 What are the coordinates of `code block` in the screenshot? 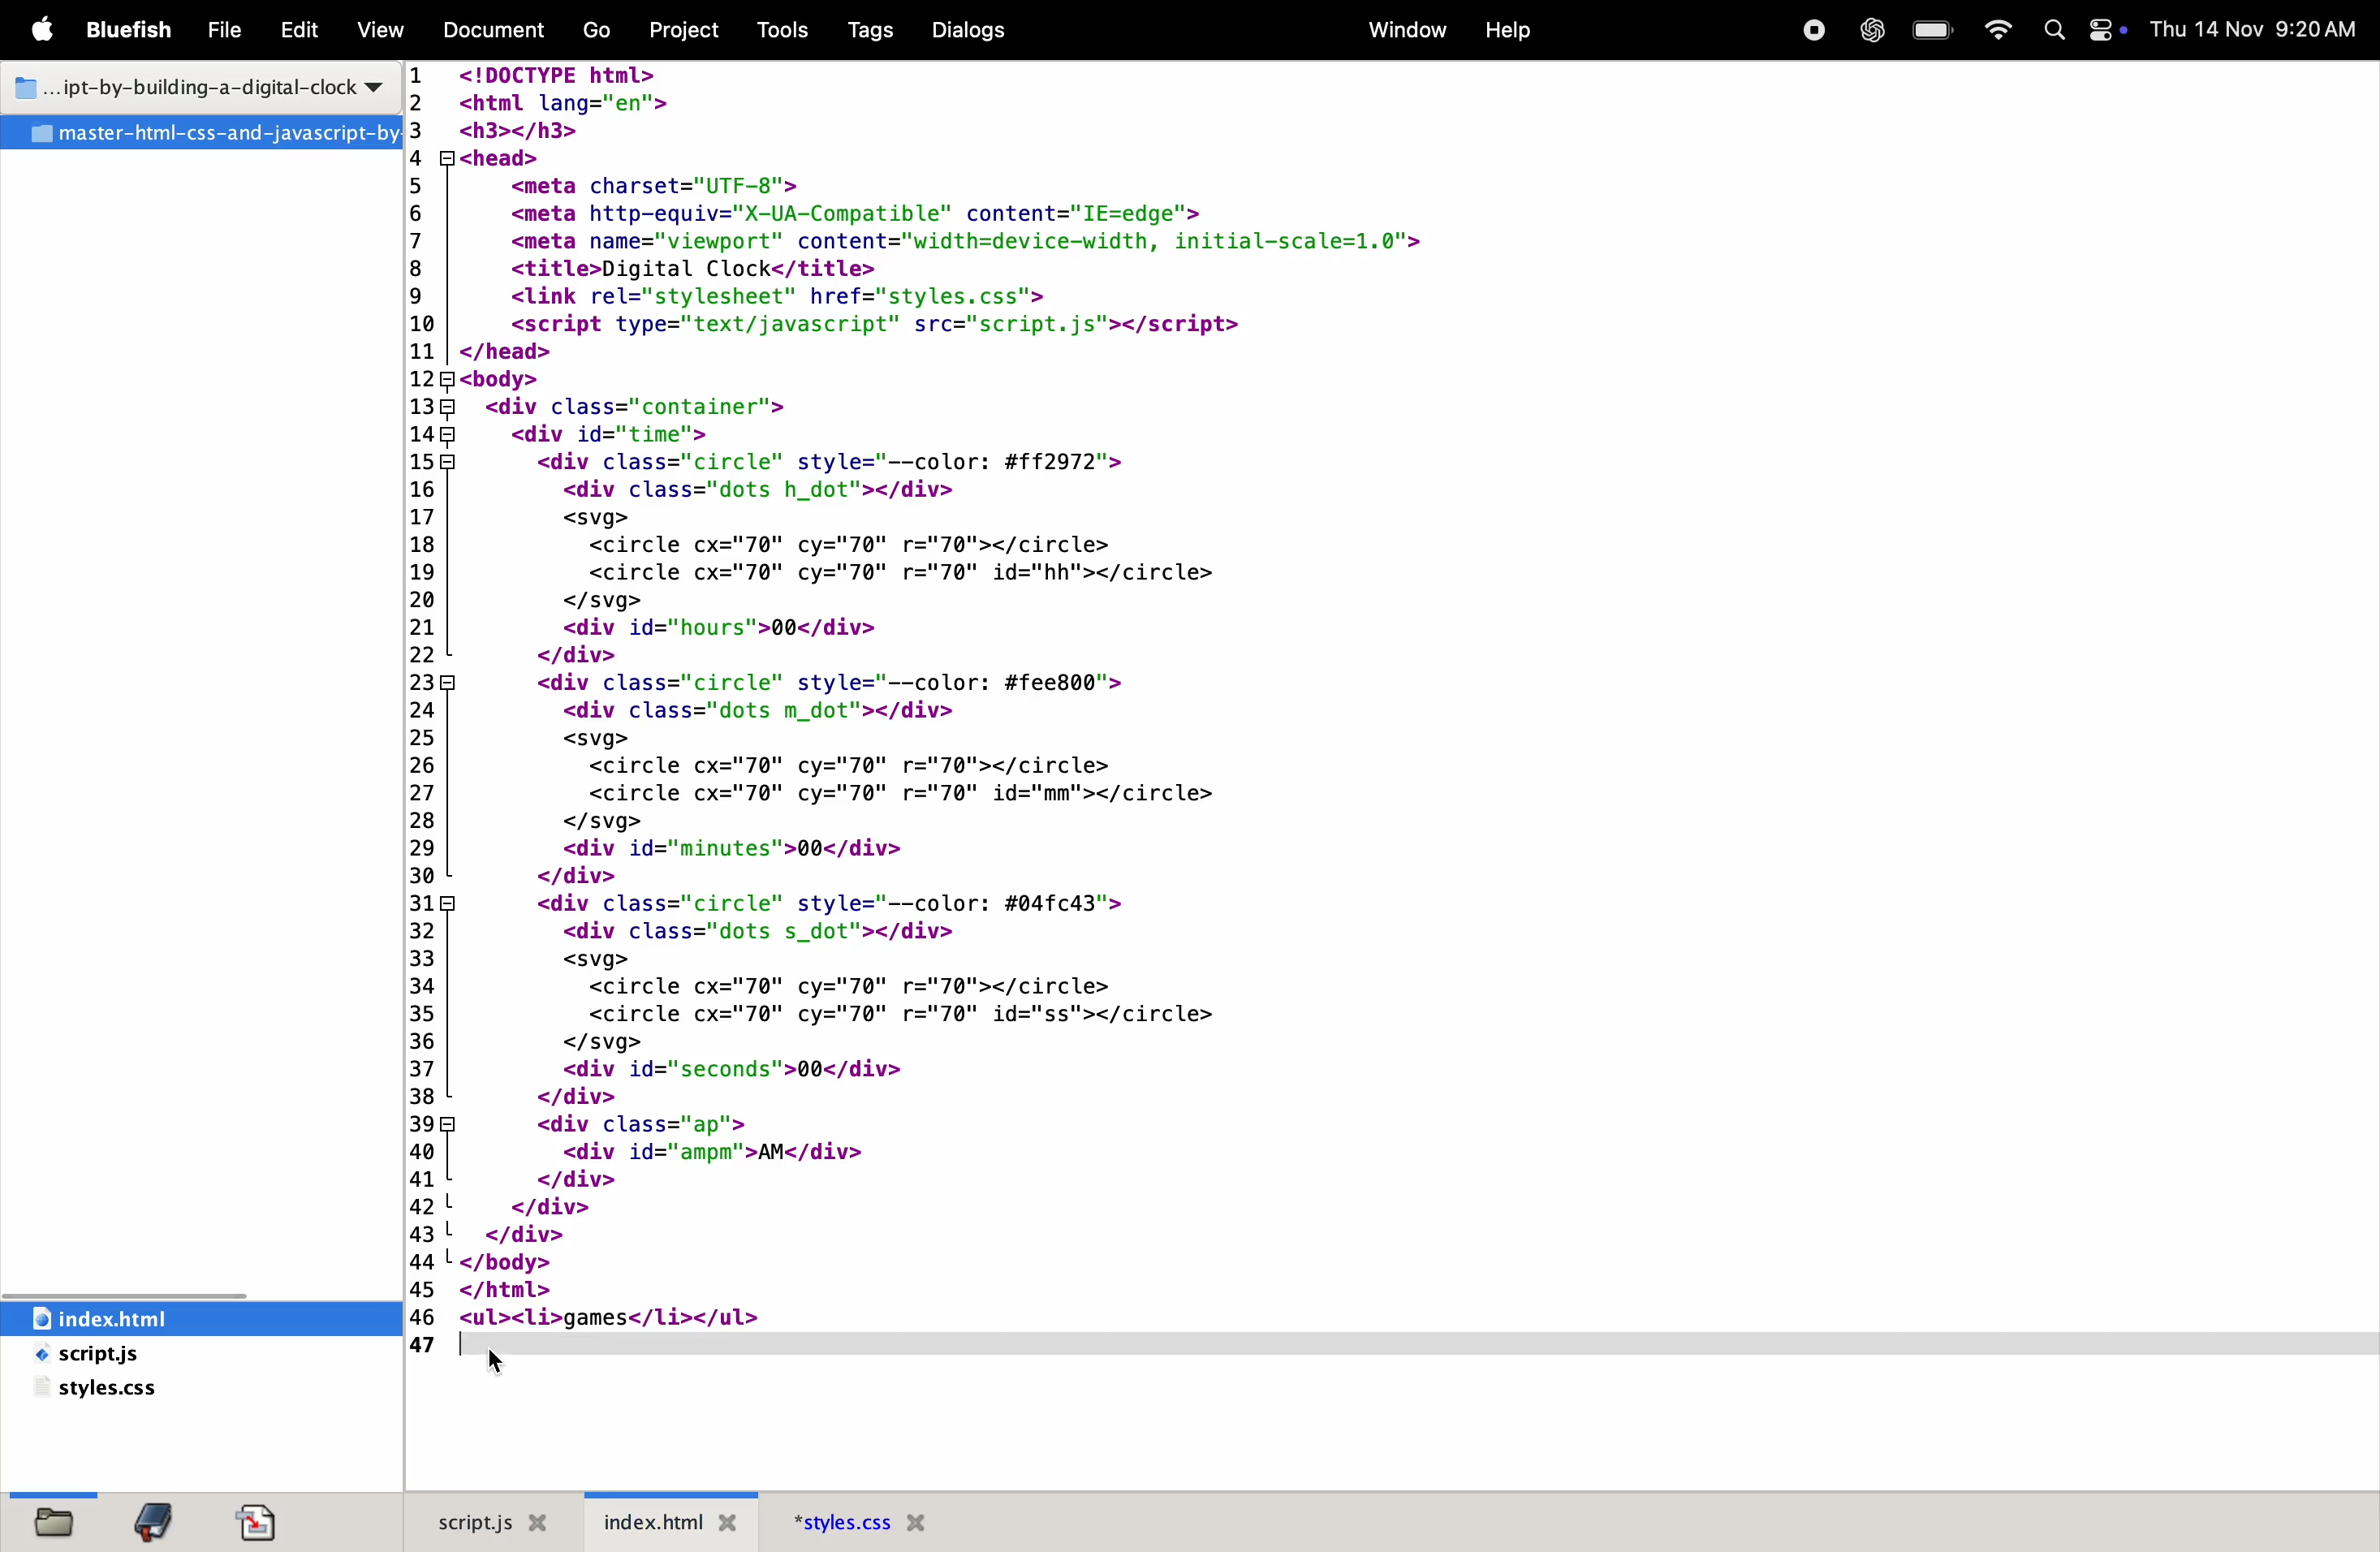 It's located at (1070, 697).